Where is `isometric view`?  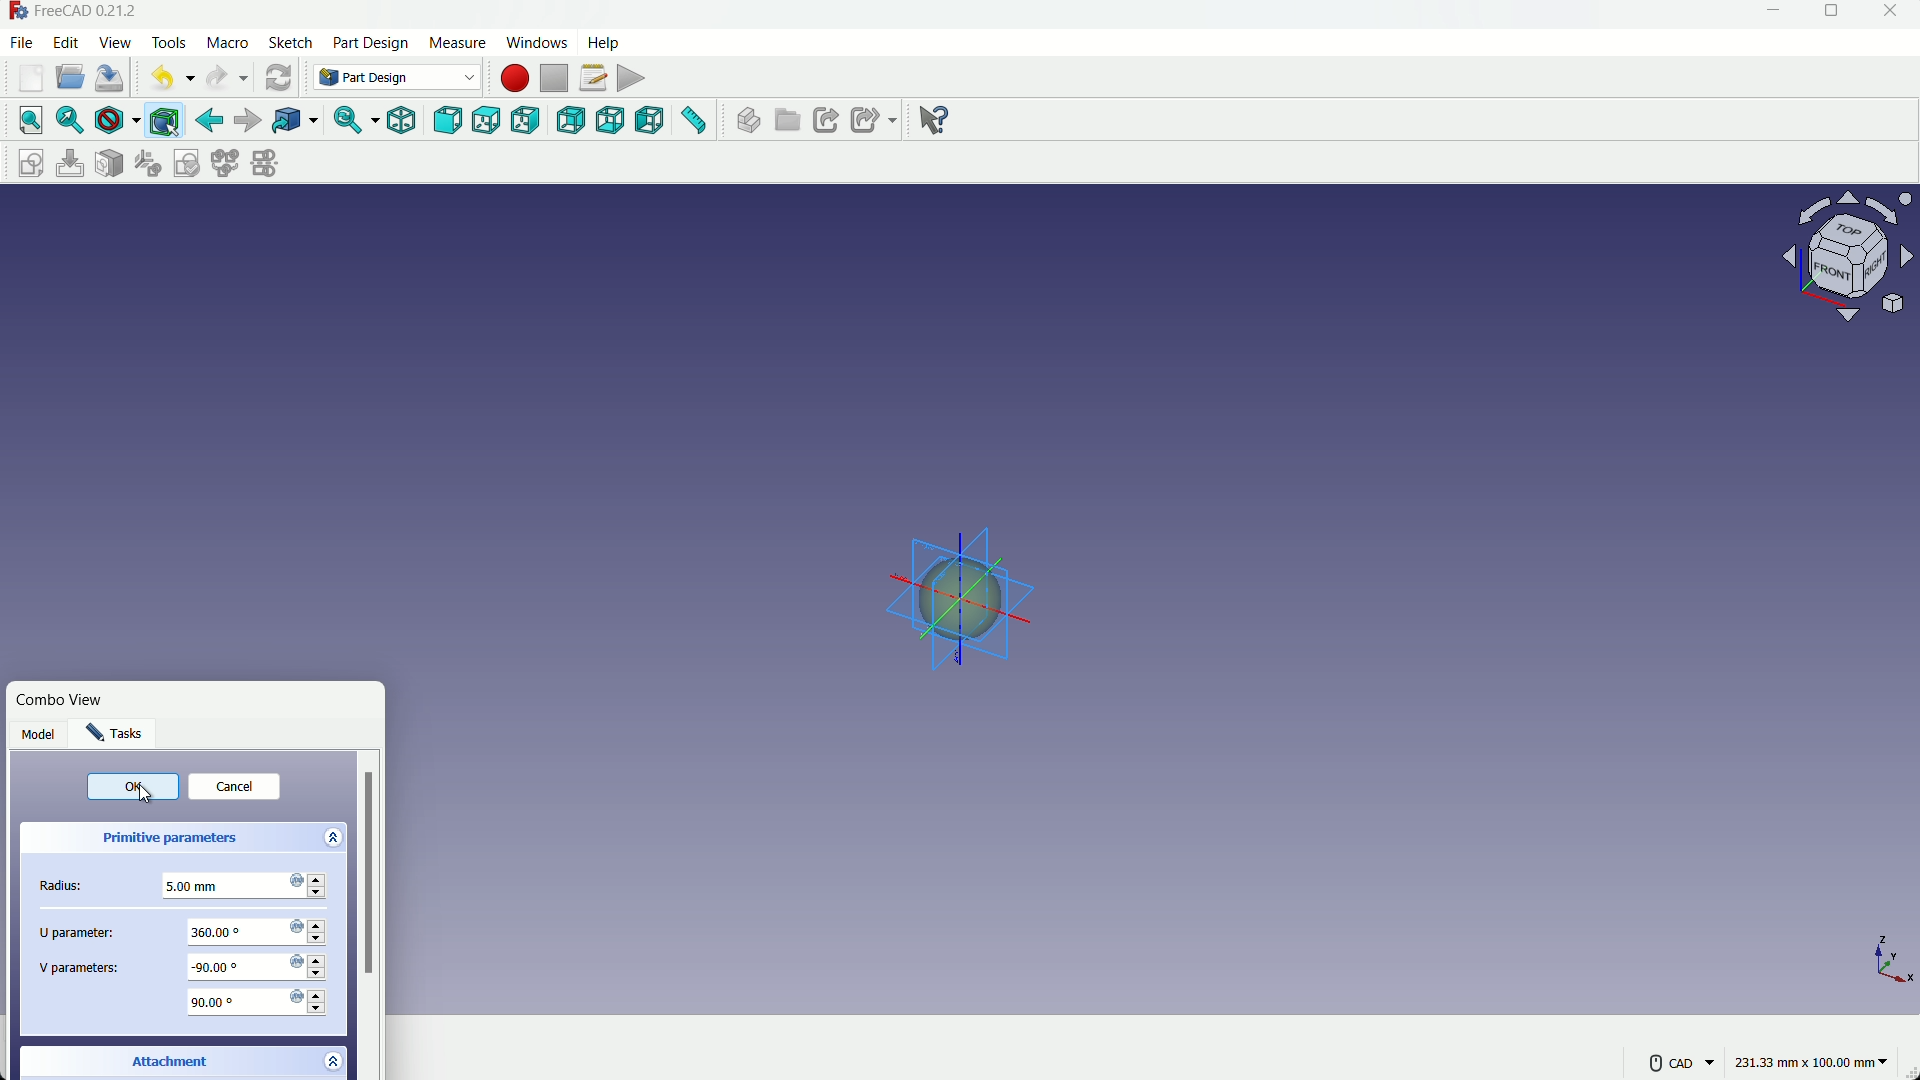 isometric view is located at coordinates (400, 120).